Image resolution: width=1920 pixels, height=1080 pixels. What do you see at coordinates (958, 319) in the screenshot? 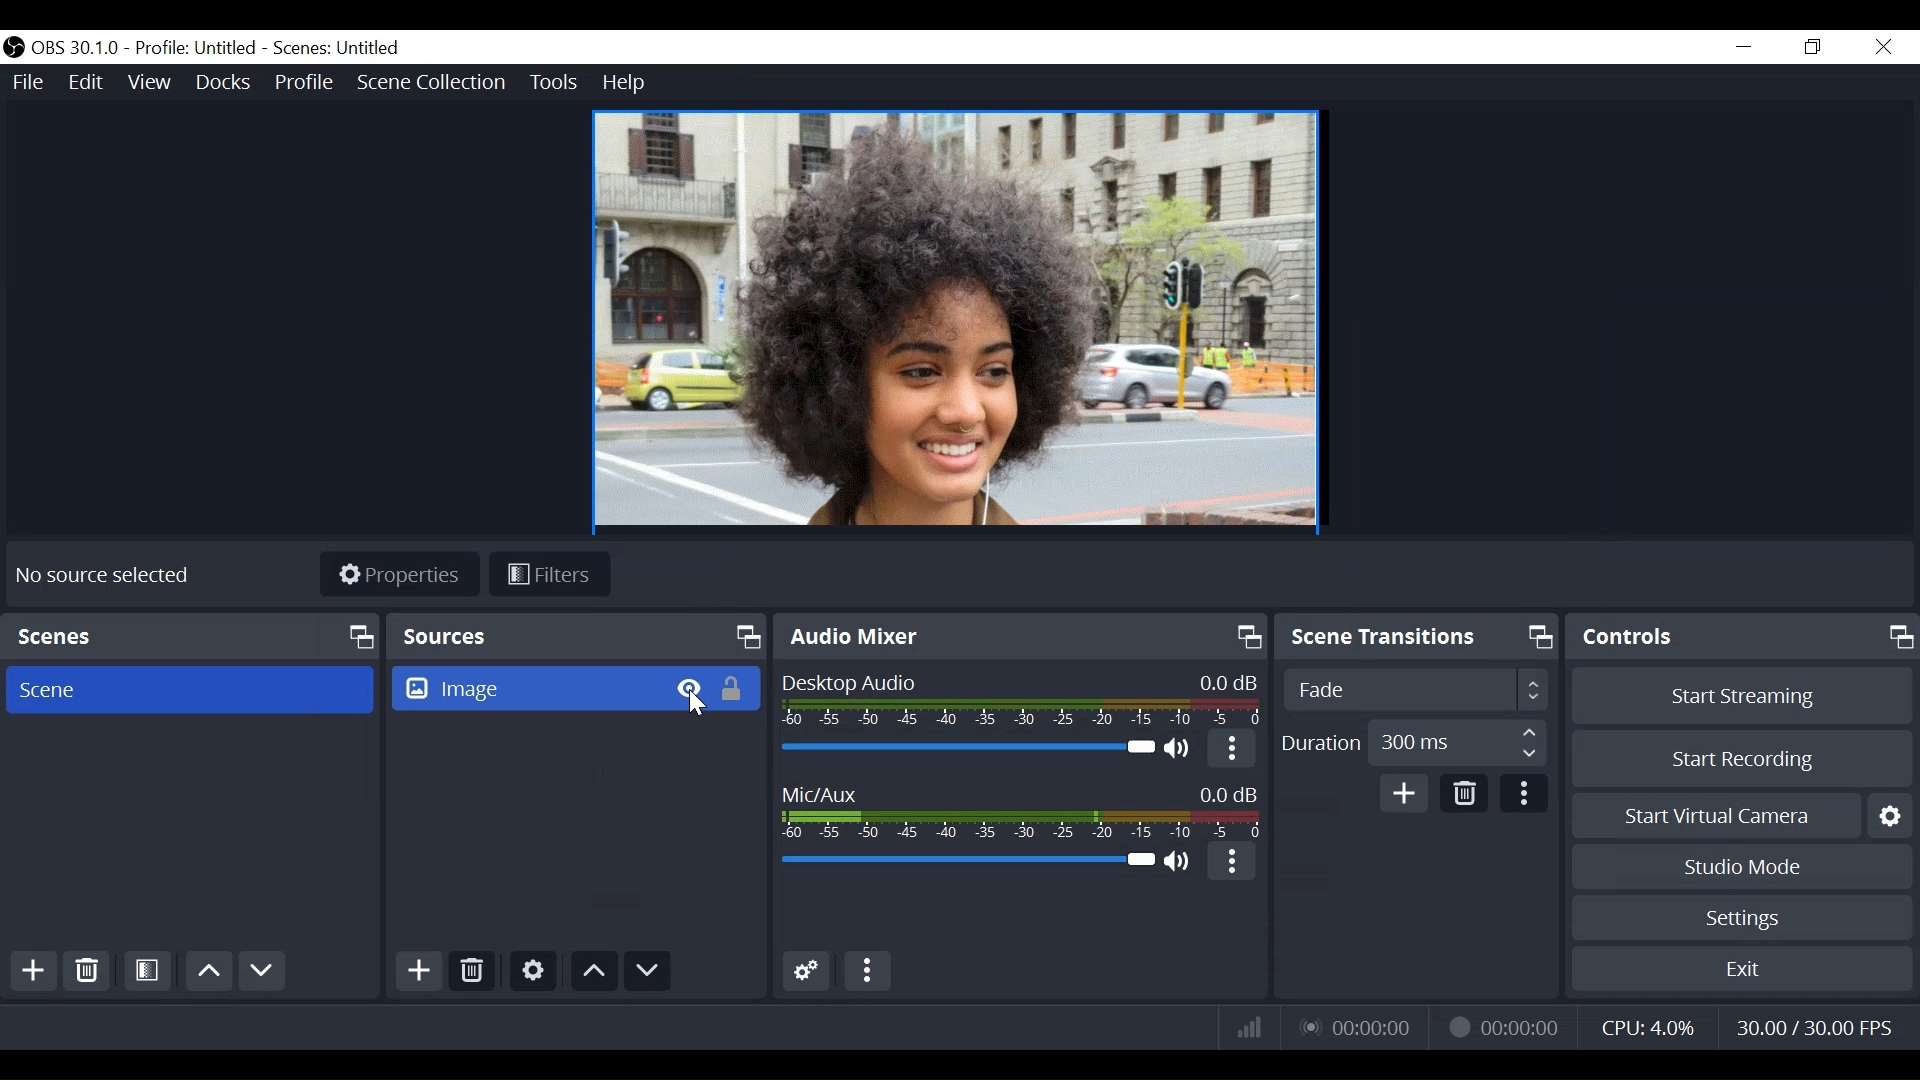
I see `Preview` at bounding box center [958, 319].